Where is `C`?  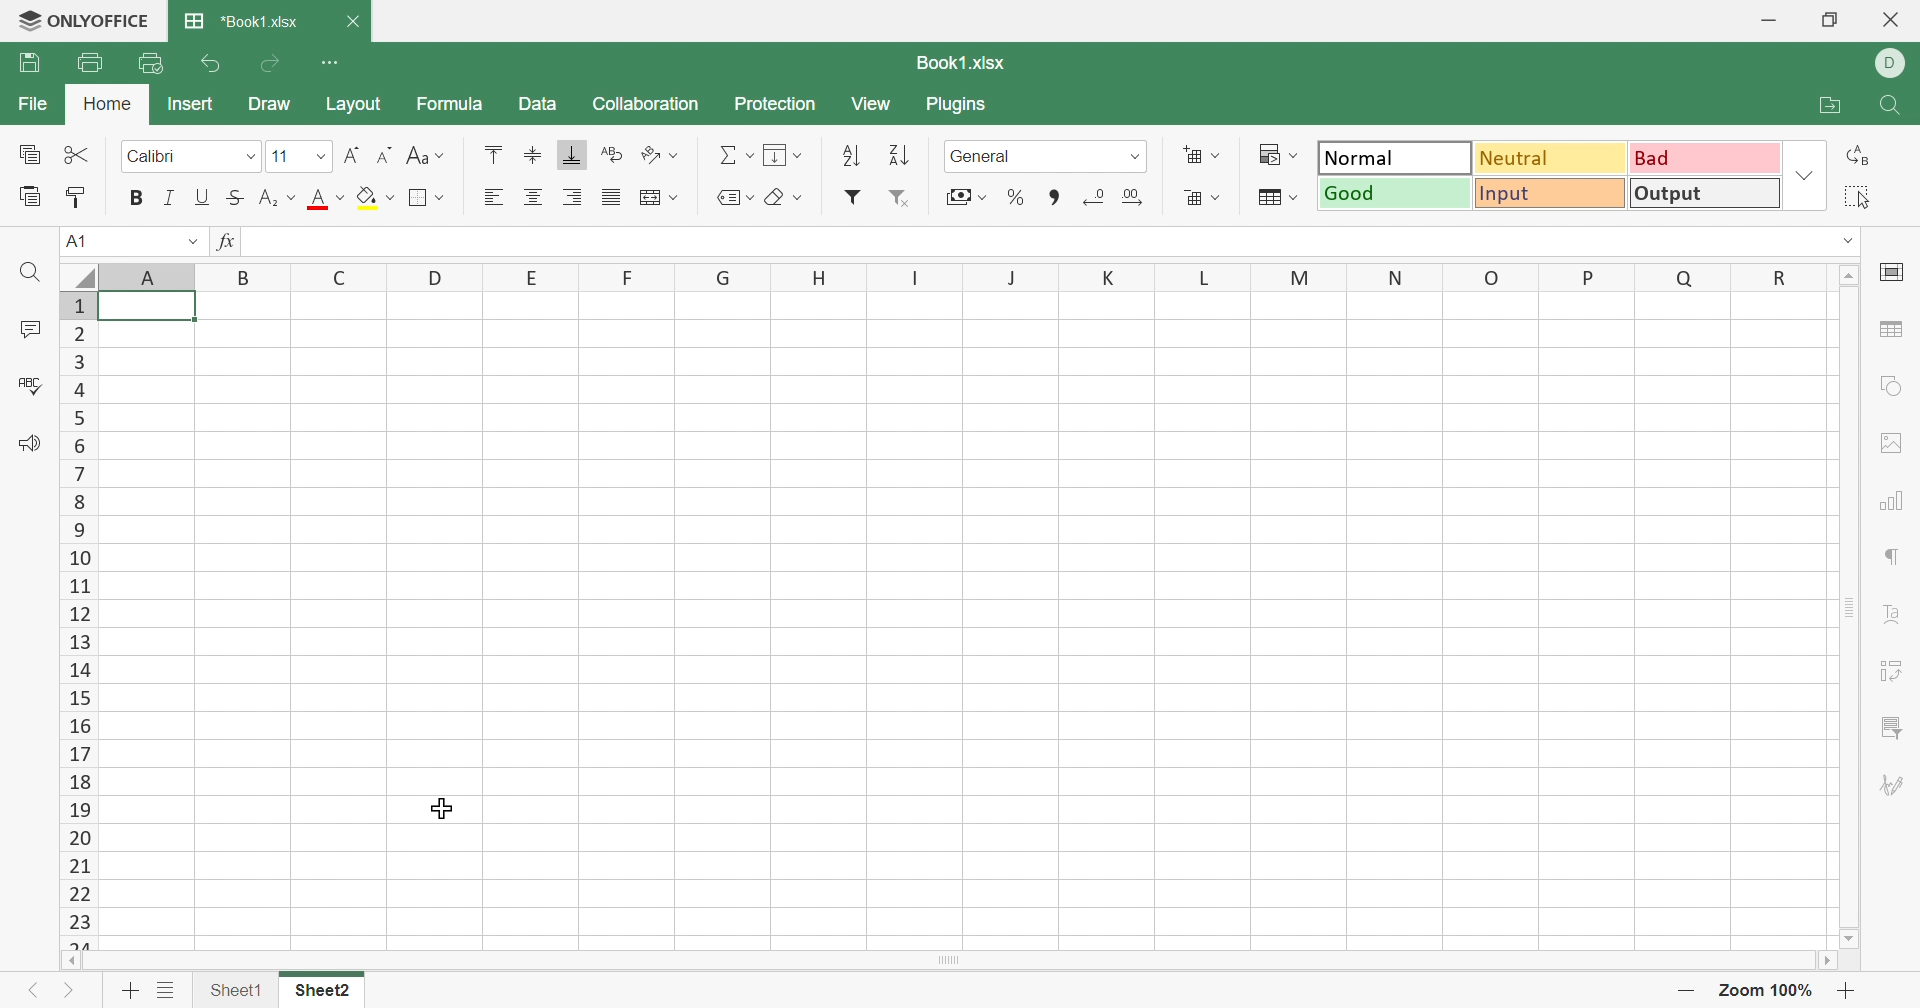
C is located at coordinates (334, 276).